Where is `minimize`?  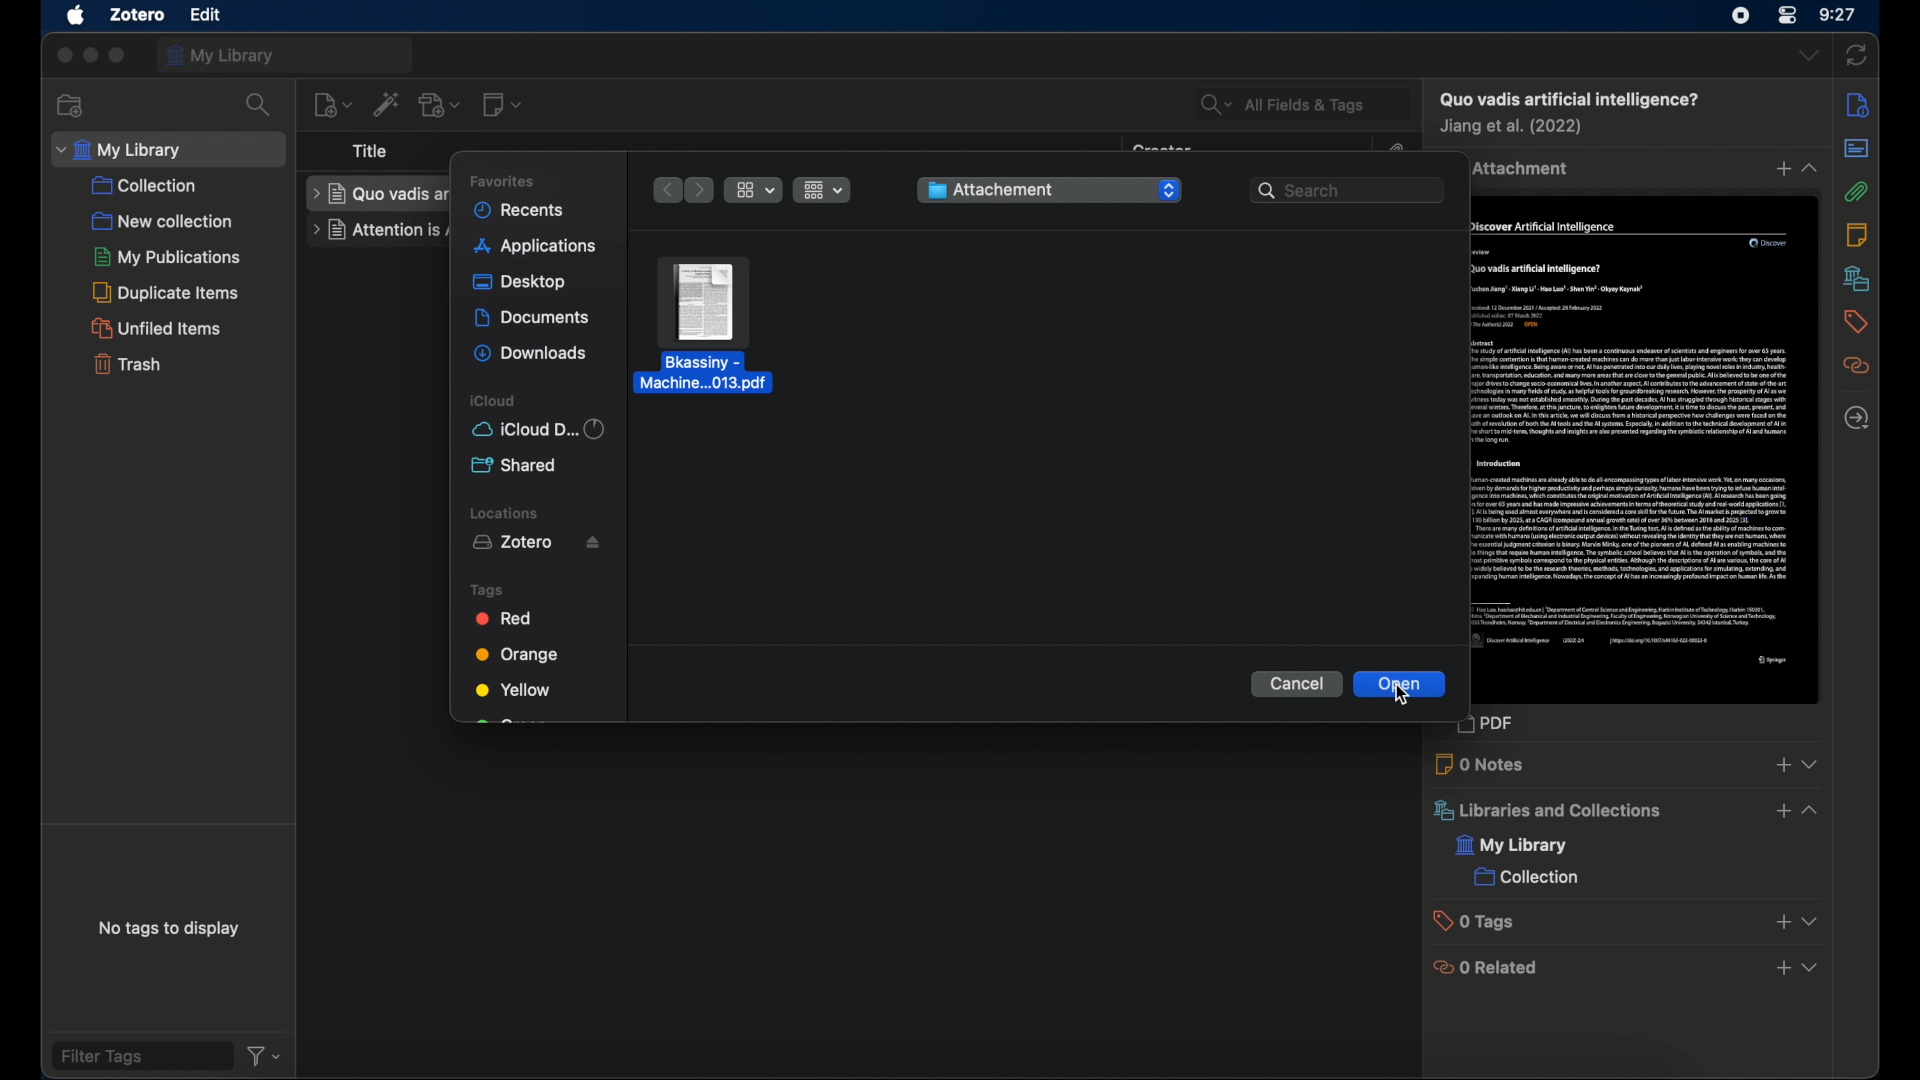 minimize is located at coordinates (91, 56).